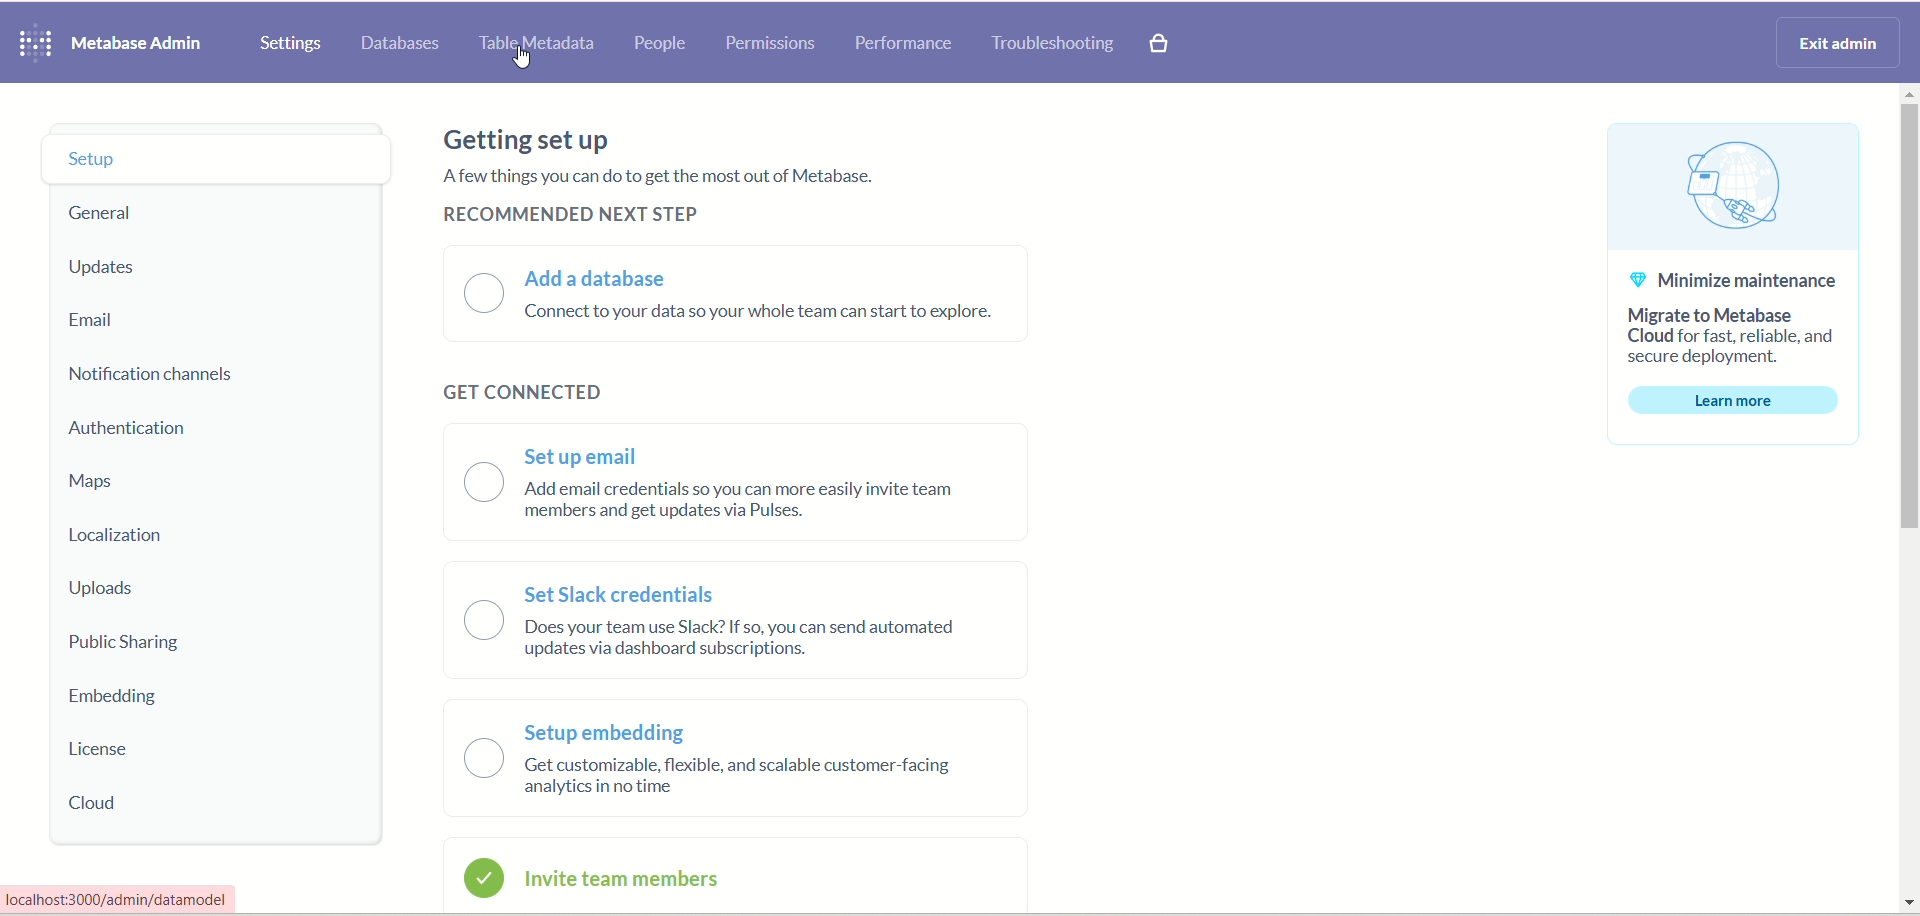 Image resolution: width=1920 pixels, height=916 pixels. Describe the element at coordinates (788, 279) in the screenshot. I see `add a database ` at that location.